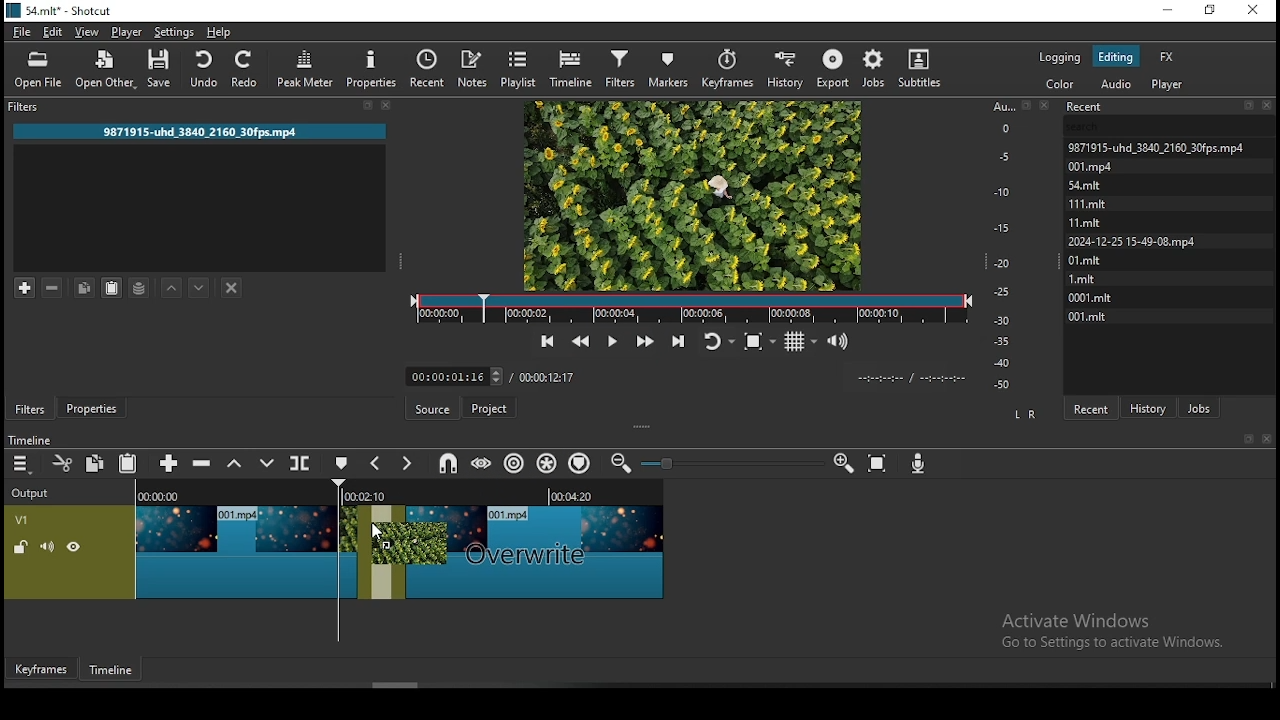  What do you see at coordinates (731, 69) in the screenshot?
I see `keyframes` at bounding box center [731, 69].